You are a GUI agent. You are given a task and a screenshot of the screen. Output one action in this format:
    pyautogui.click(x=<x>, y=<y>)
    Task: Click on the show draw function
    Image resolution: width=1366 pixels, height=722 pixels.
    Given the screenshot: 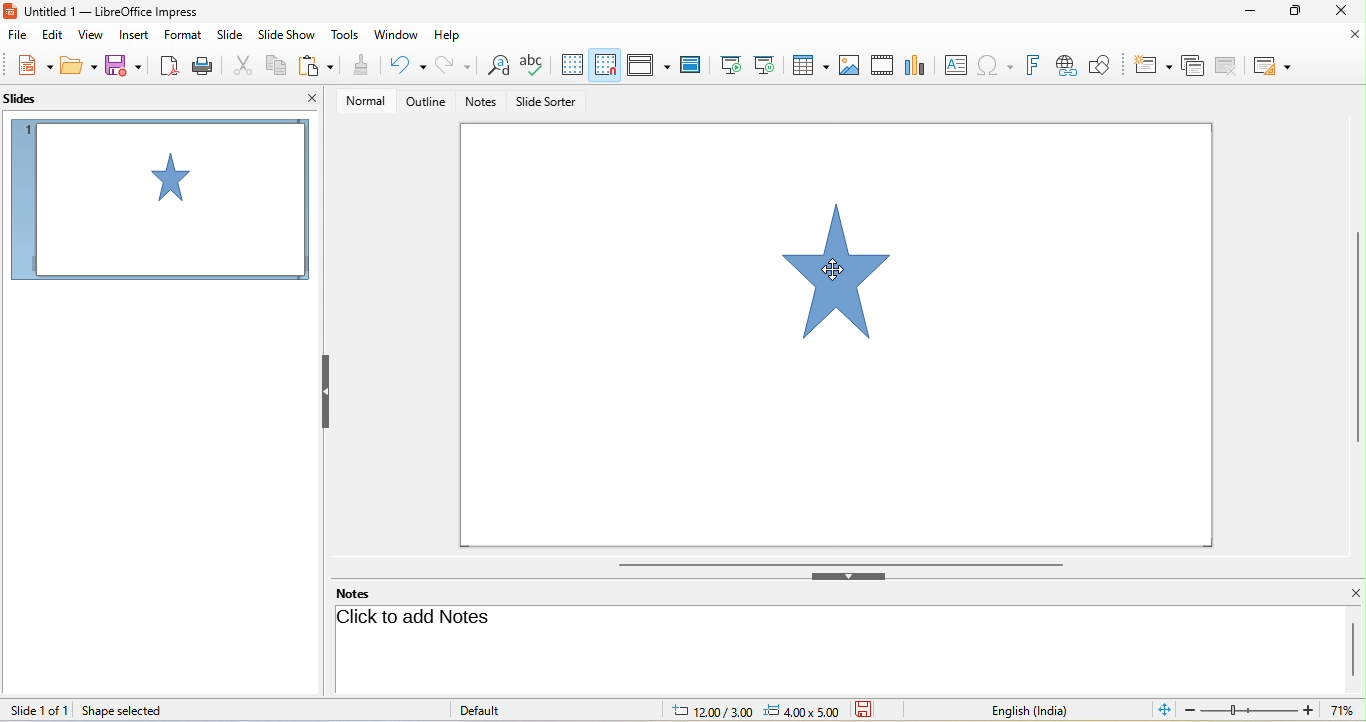 What is the action you would take?
    pyautogui.click(x=1100, y=64)
    